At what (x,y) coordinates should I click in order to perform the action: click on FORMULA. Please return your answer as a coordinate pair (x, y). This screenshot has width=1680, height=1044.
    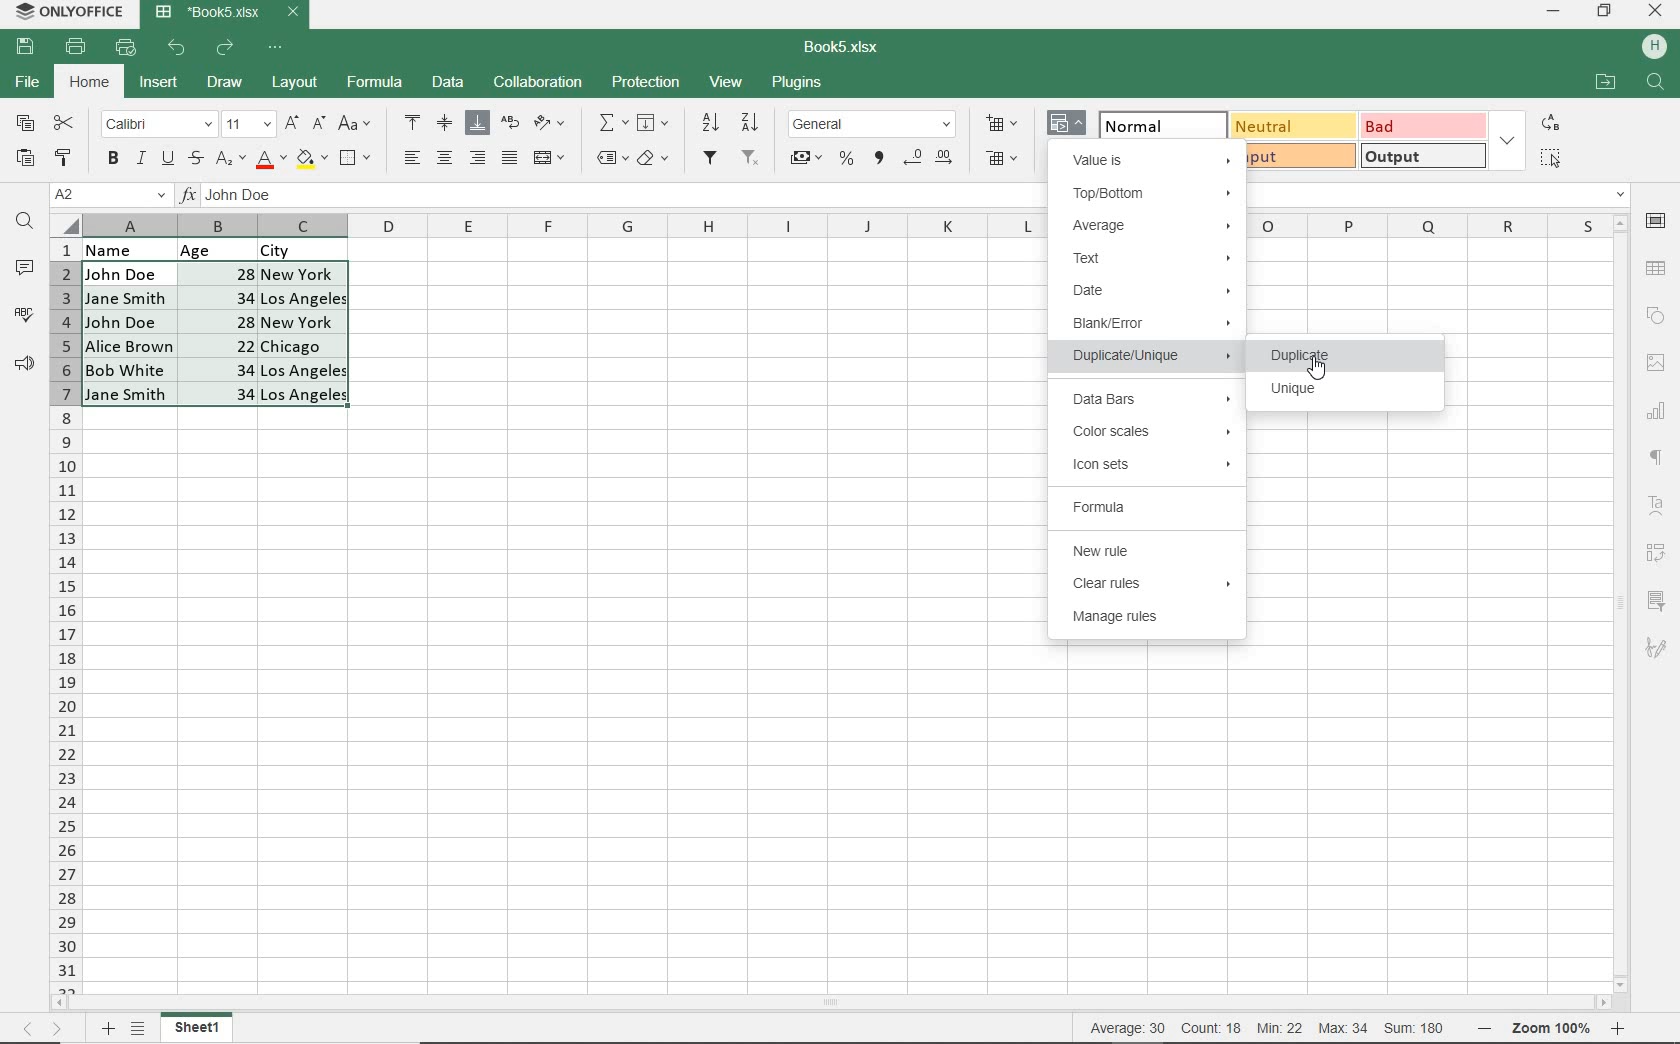
    Looking at the image, I should click on (1143, 507).